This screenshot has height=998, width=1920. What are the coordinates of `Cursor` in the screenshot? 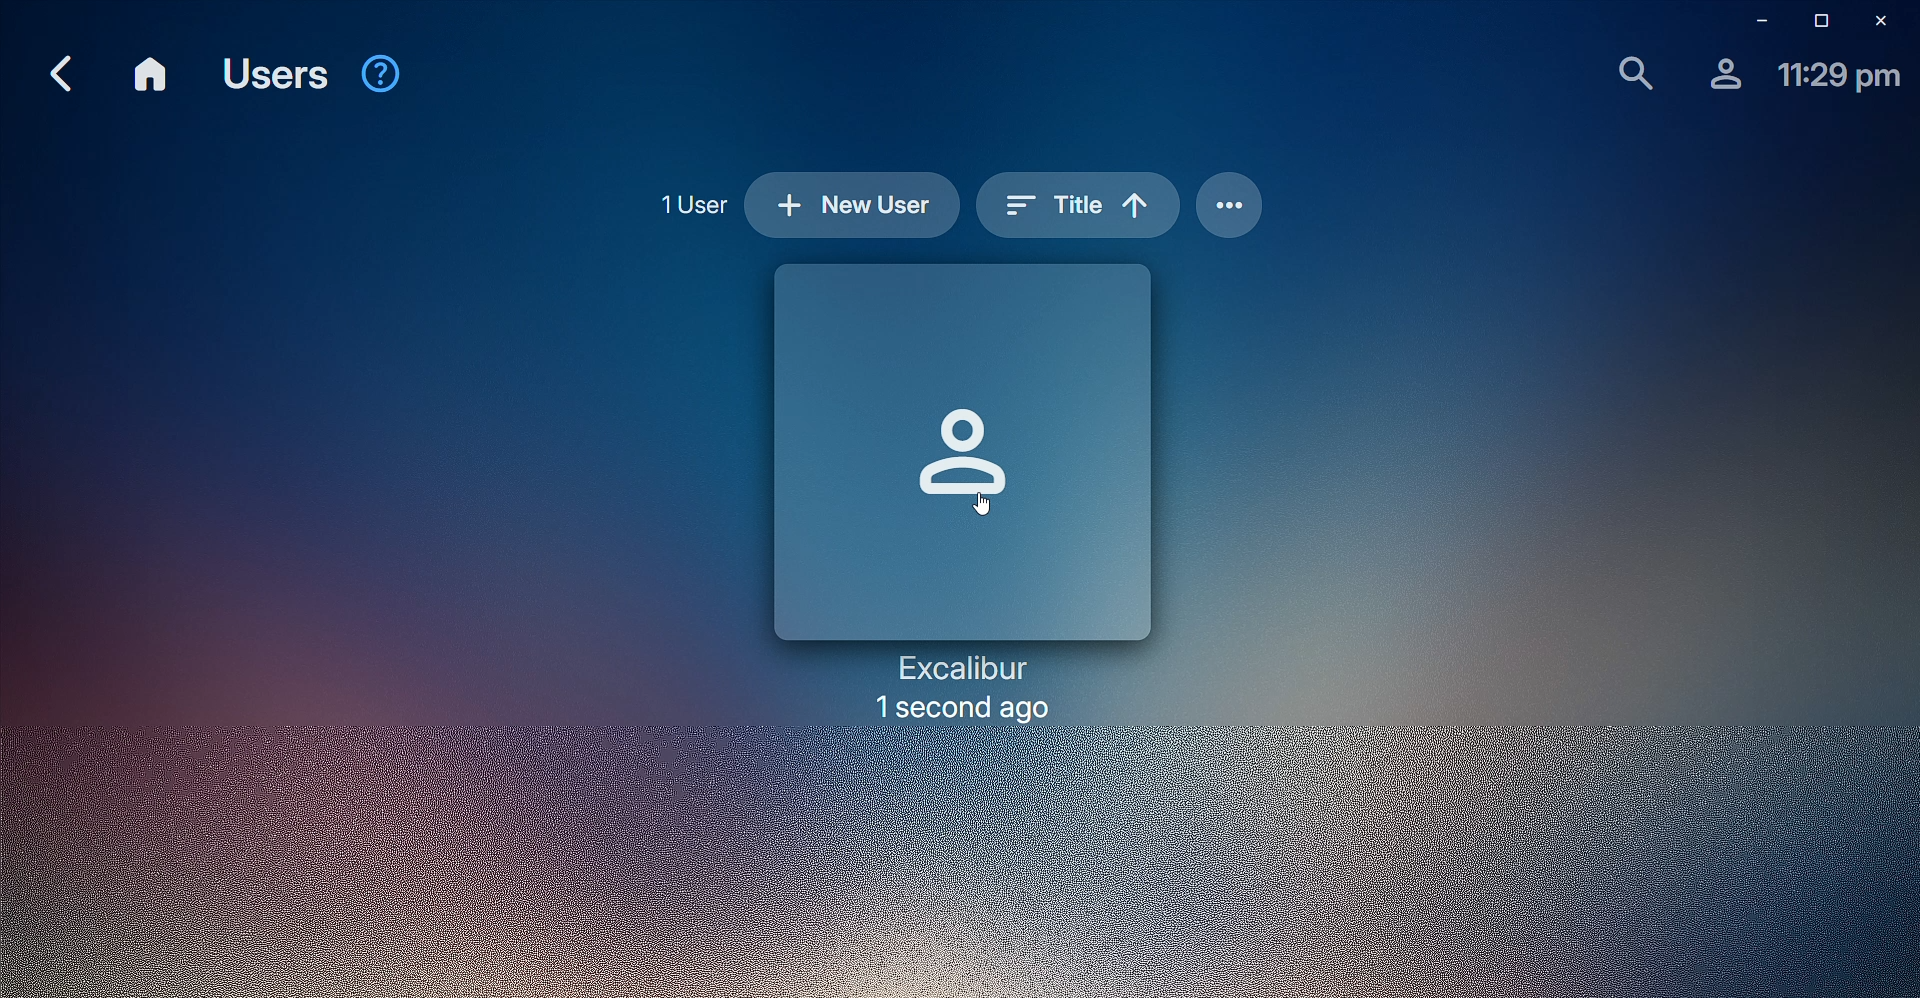 It's located at (987, 506).